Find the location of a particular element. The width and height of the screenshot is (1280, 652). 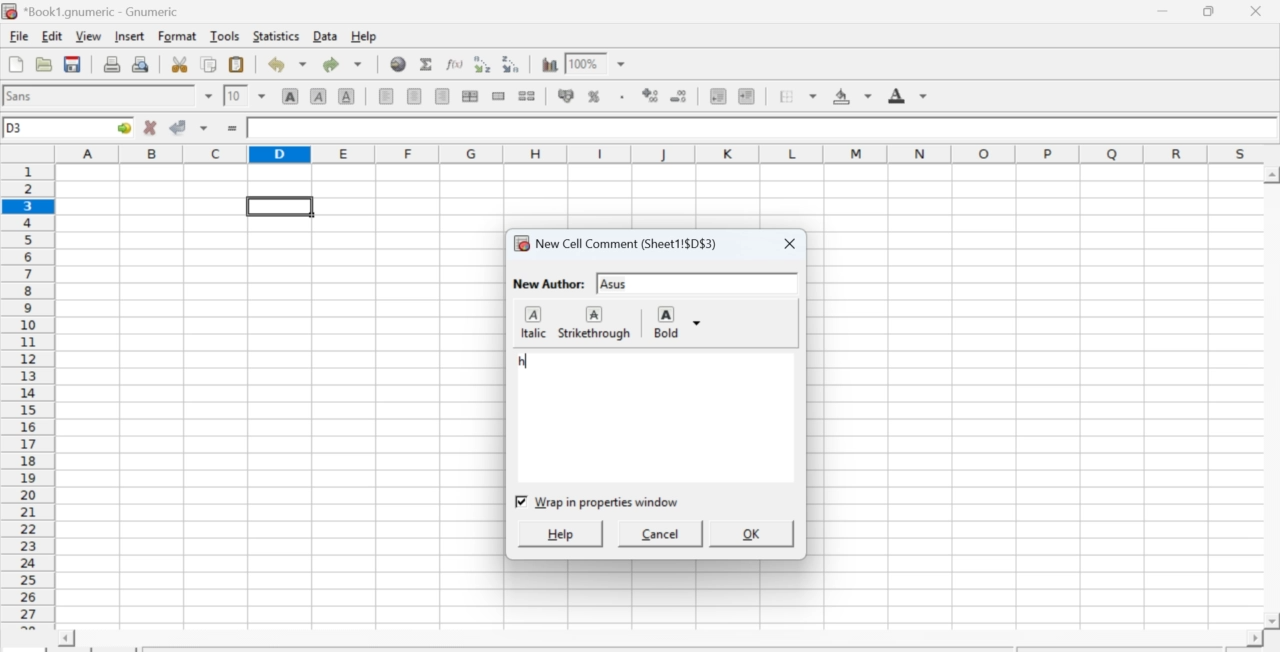

Cancel change is located at coordinates (148, 127).